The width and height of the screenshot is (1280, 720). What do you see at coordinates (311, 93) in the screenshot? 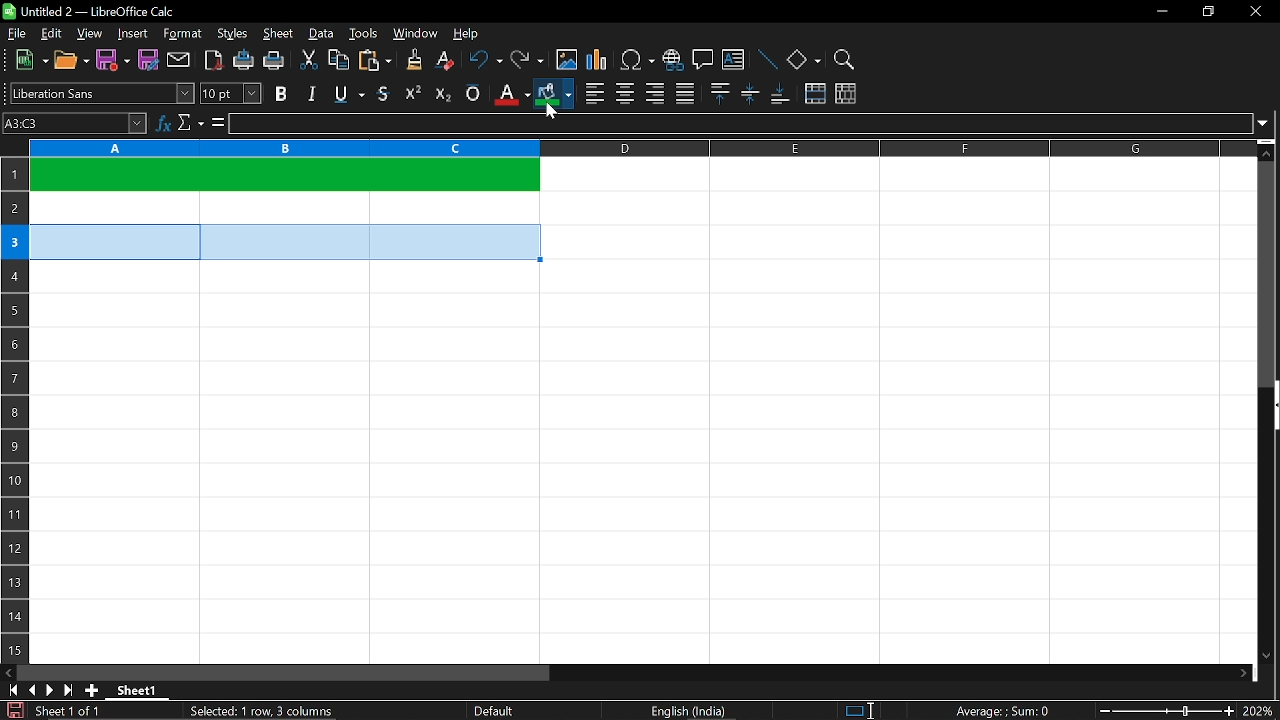
I see `italic` at bounding box center [311, 93].